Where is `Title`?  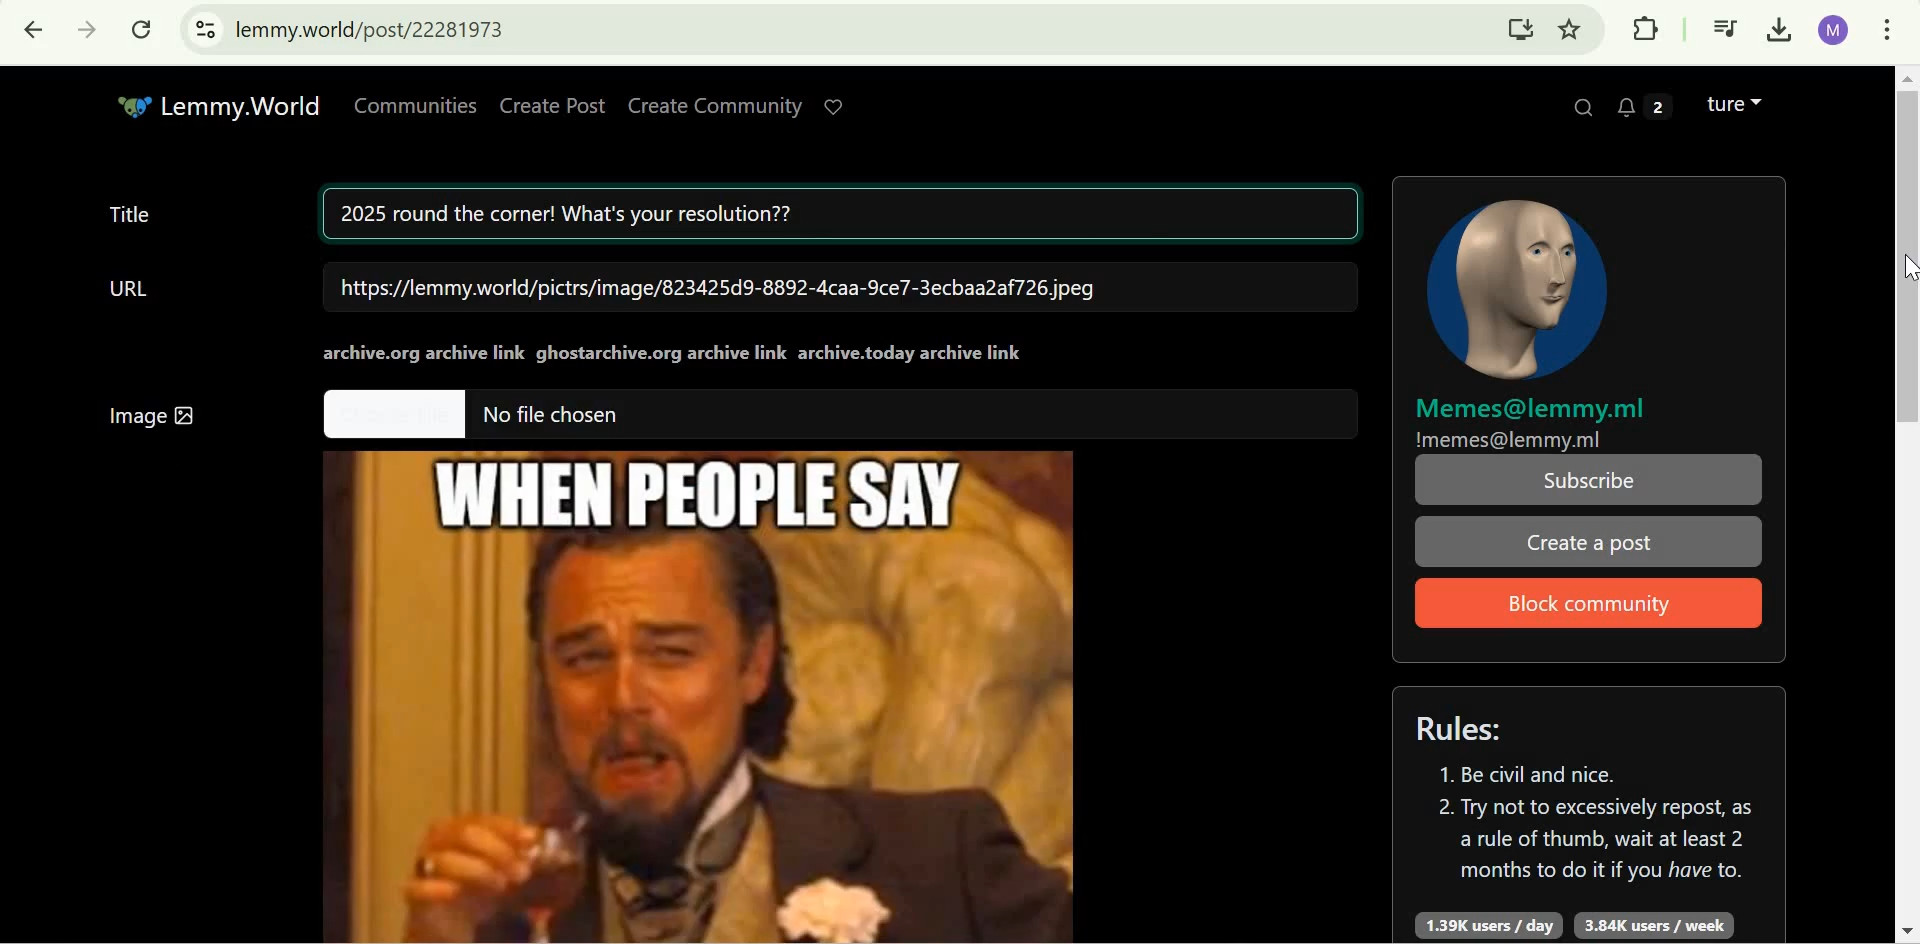 Title is located at coordinates (129, 212).